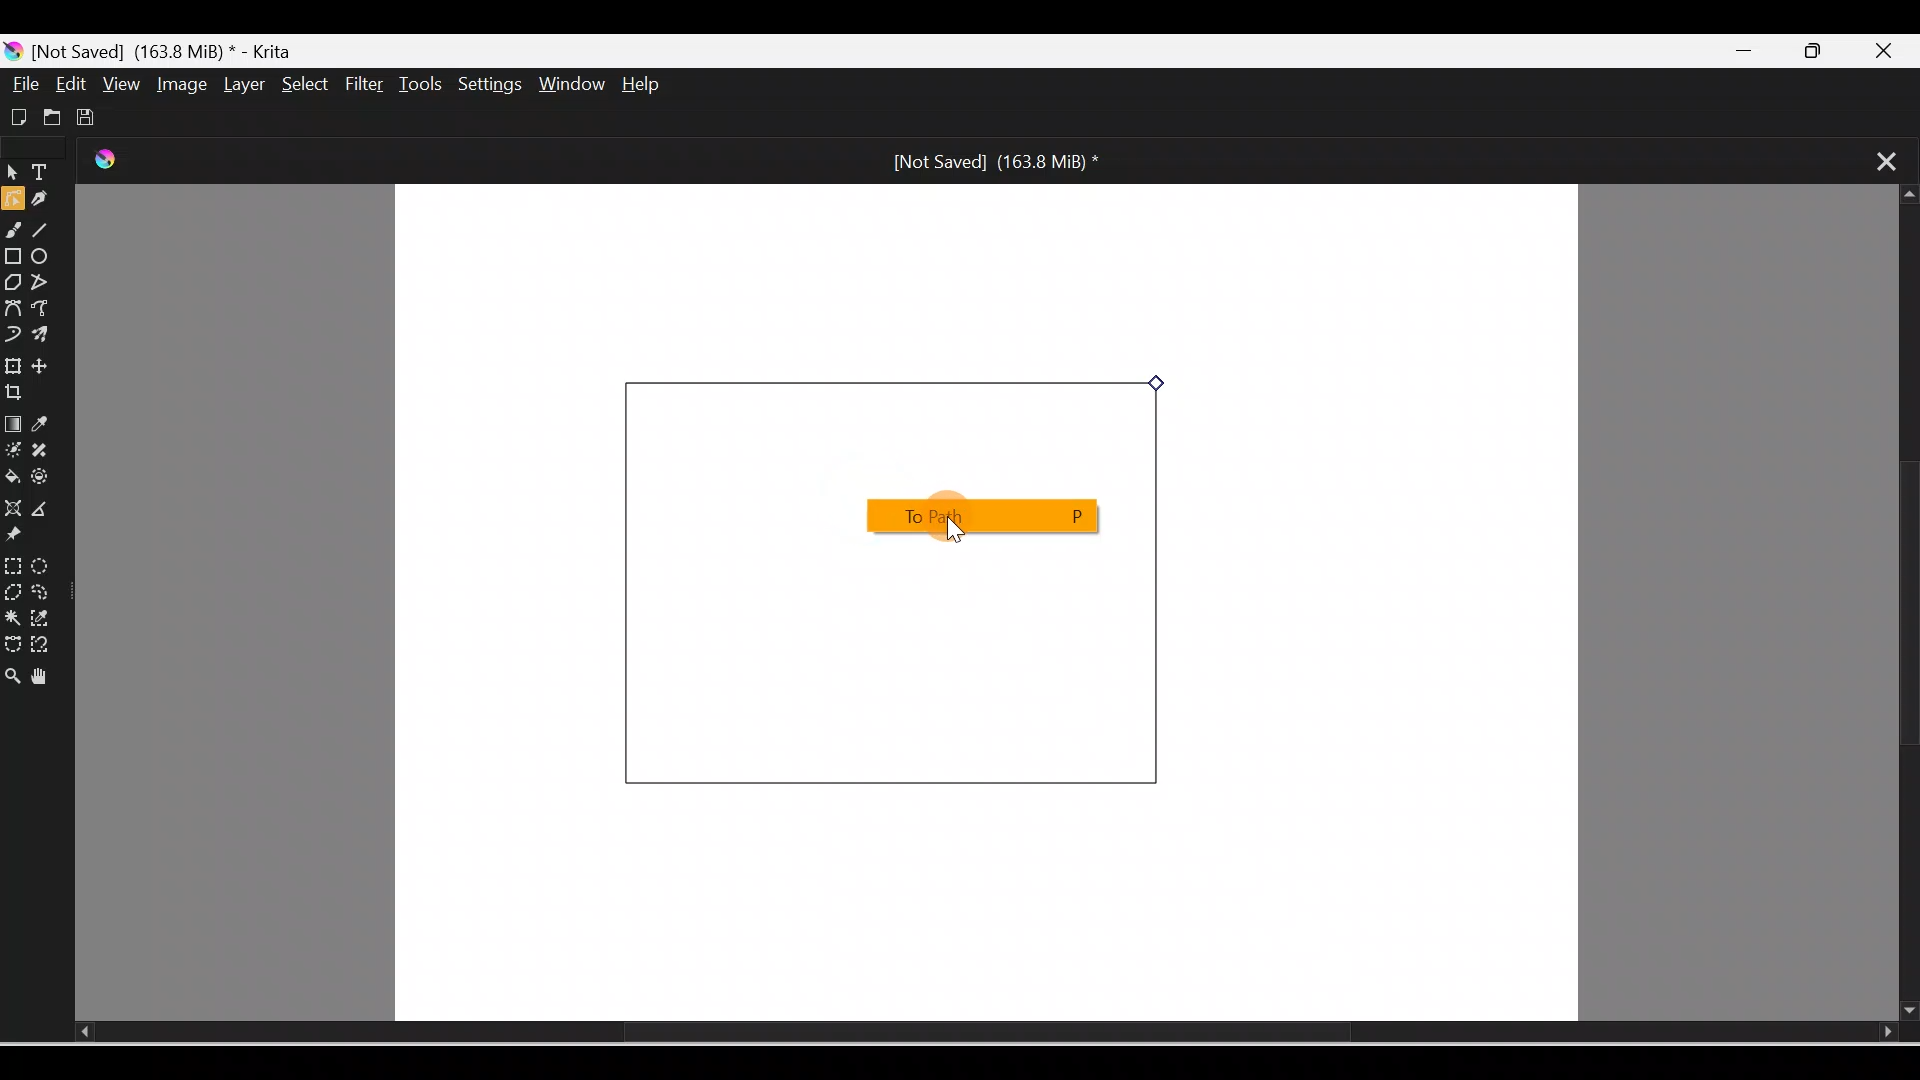 The height and width of the screenshot is (1080, 1920). What do you see at coordinates (970, 516) in the screenshot?
I see `Cursor on "to path"` at bounding box center [970, 516].